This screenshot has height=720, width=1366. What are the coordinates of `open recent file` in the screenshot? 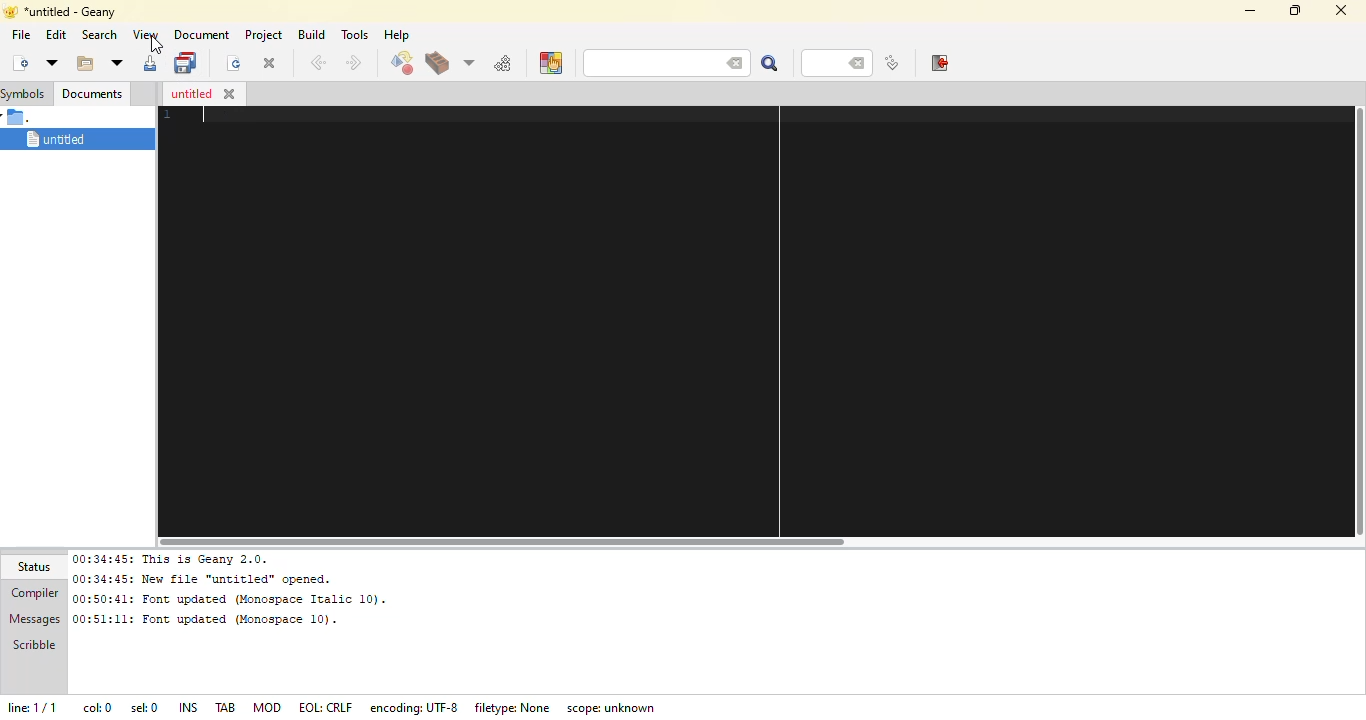 It's located at (115, 63).